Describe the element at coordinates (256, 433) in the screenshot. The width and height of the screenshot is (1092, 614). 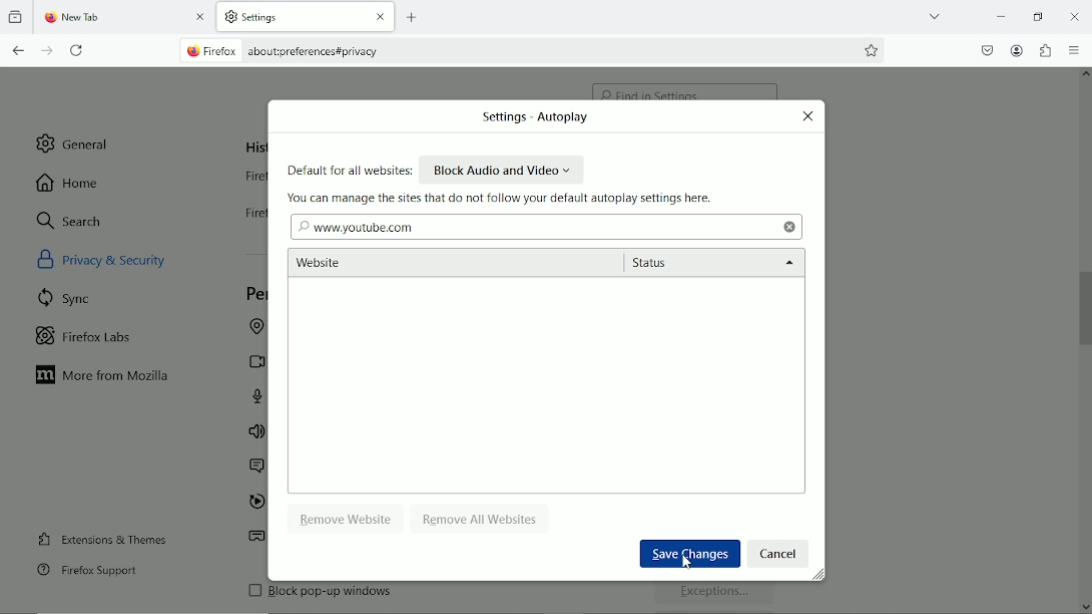
I see `speaker selection` at that location.